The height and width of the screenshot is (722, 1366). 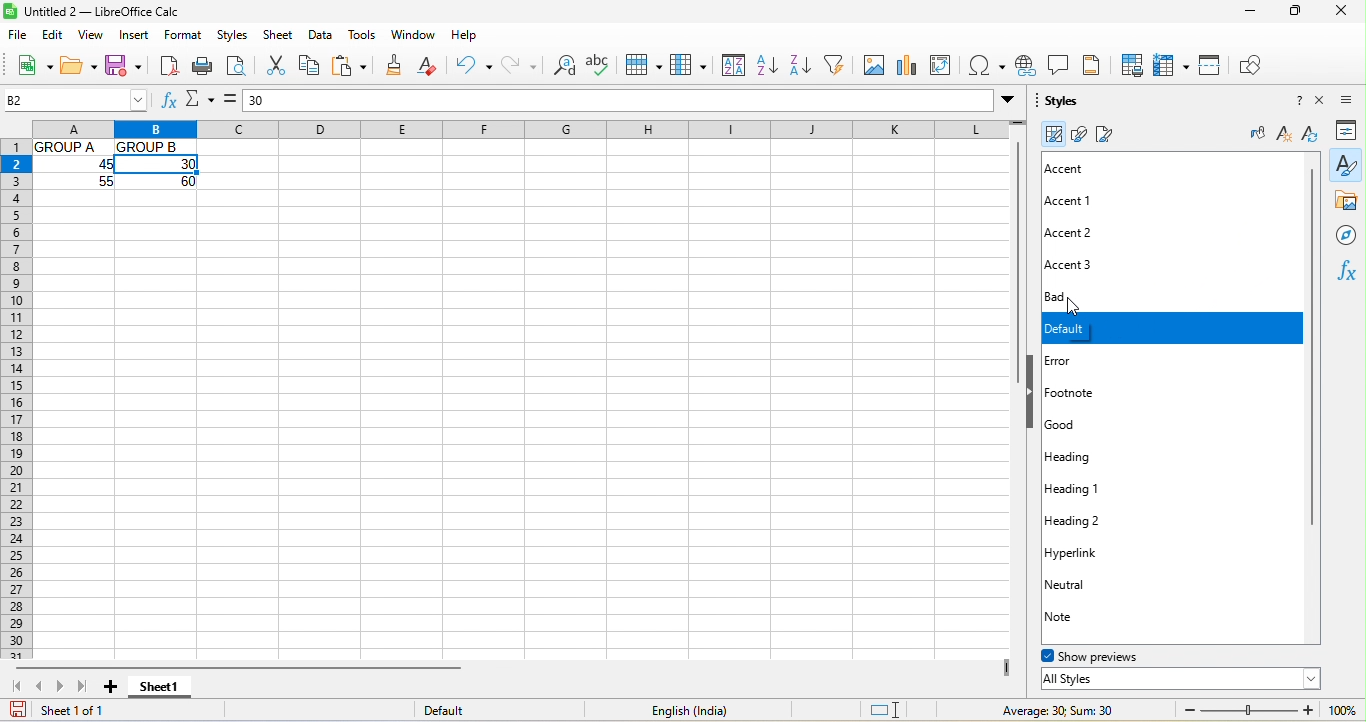 I want to click on styles, so click(x=1066, y=102).